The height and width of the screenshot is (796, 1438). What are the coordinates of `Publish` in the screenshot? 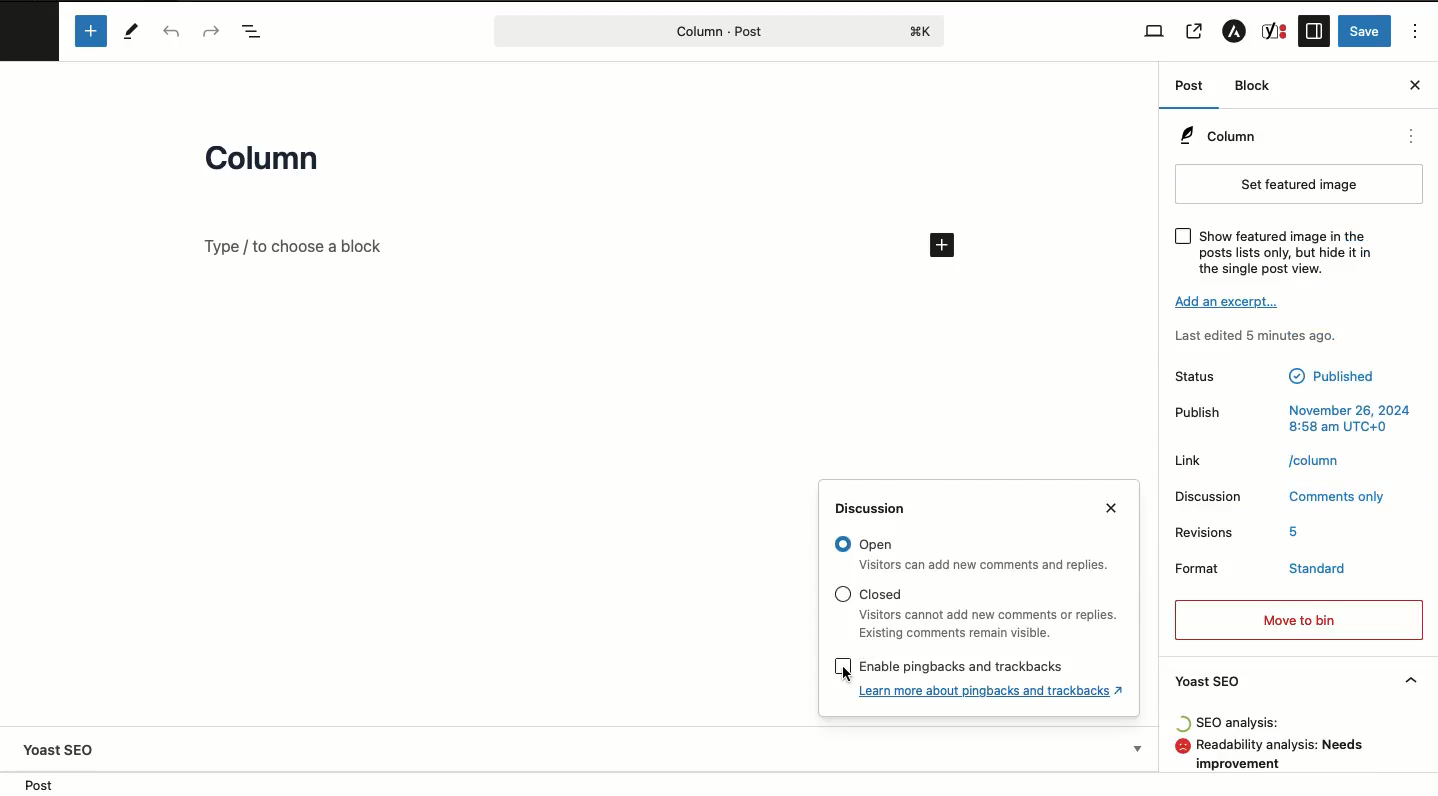 It's located at (1194, 412).